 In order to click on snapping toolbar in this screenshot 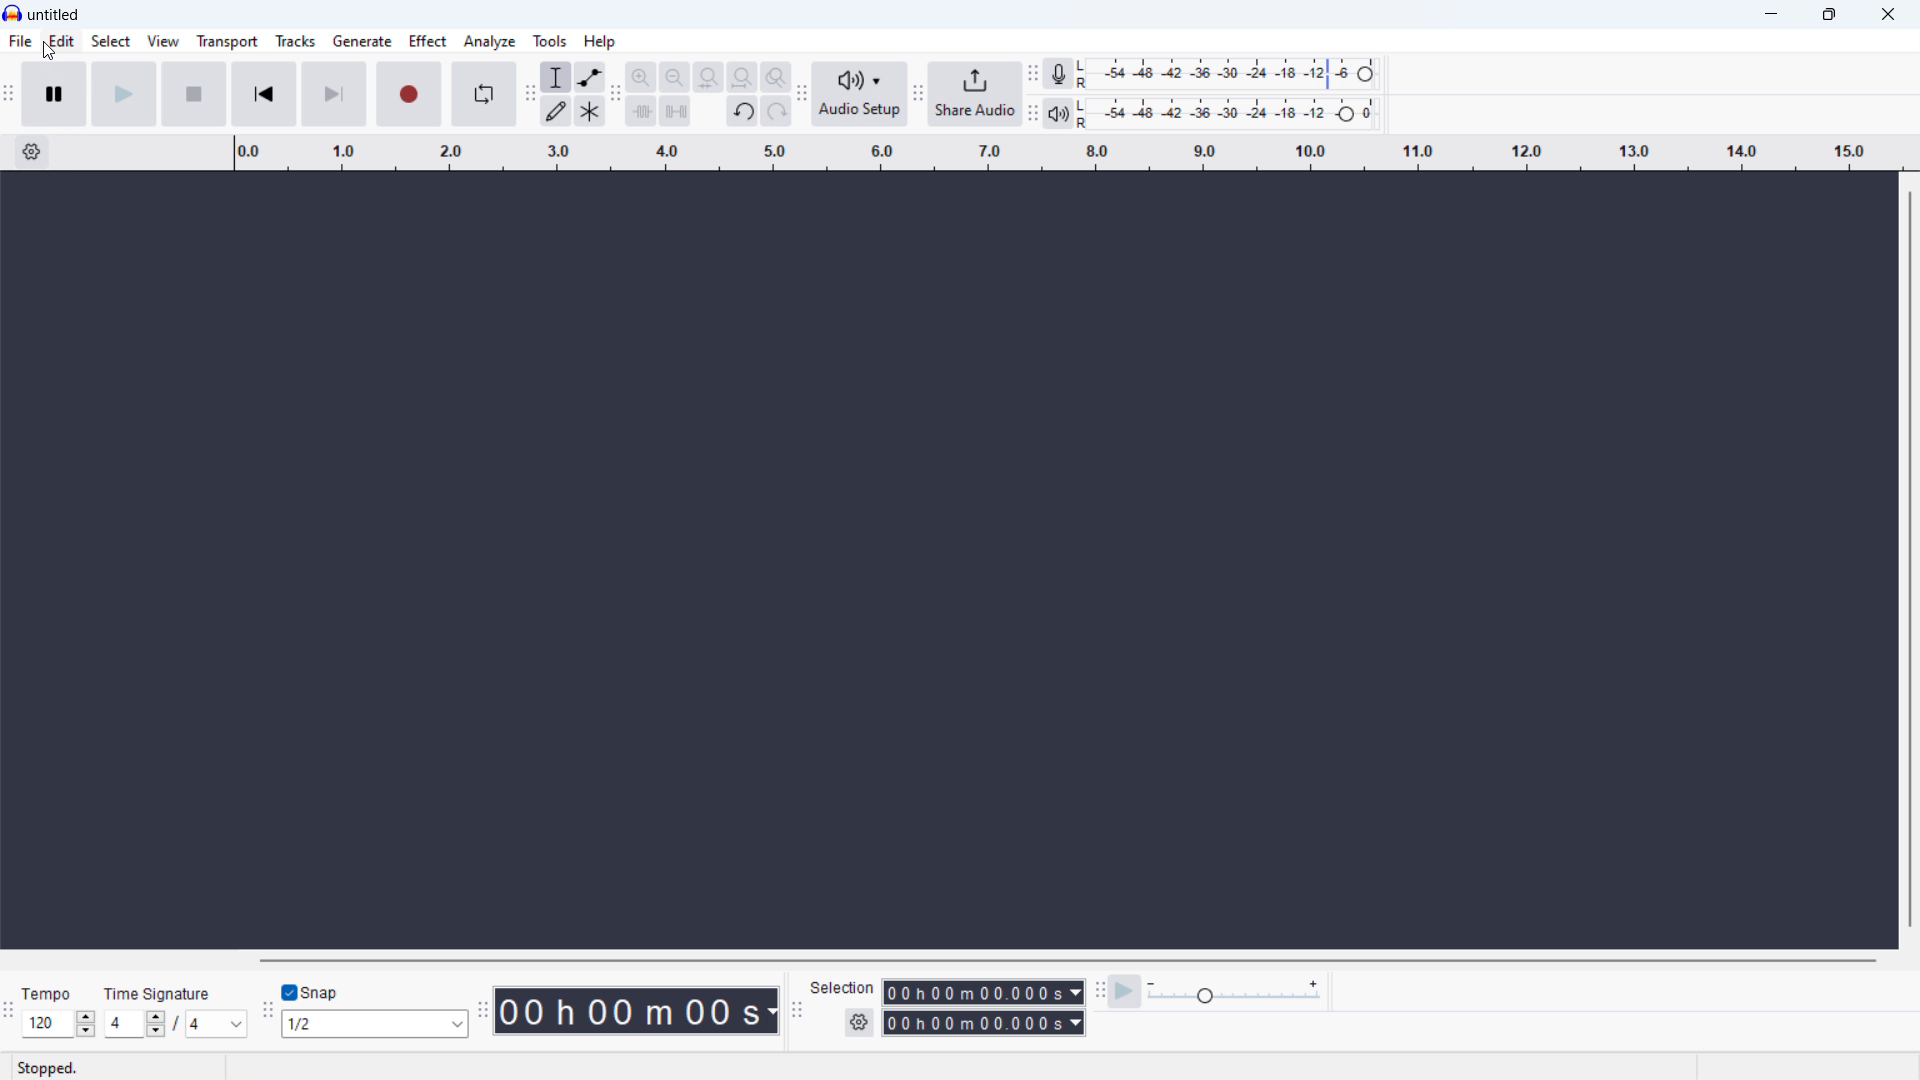, I will do `click(265, 1013)`.